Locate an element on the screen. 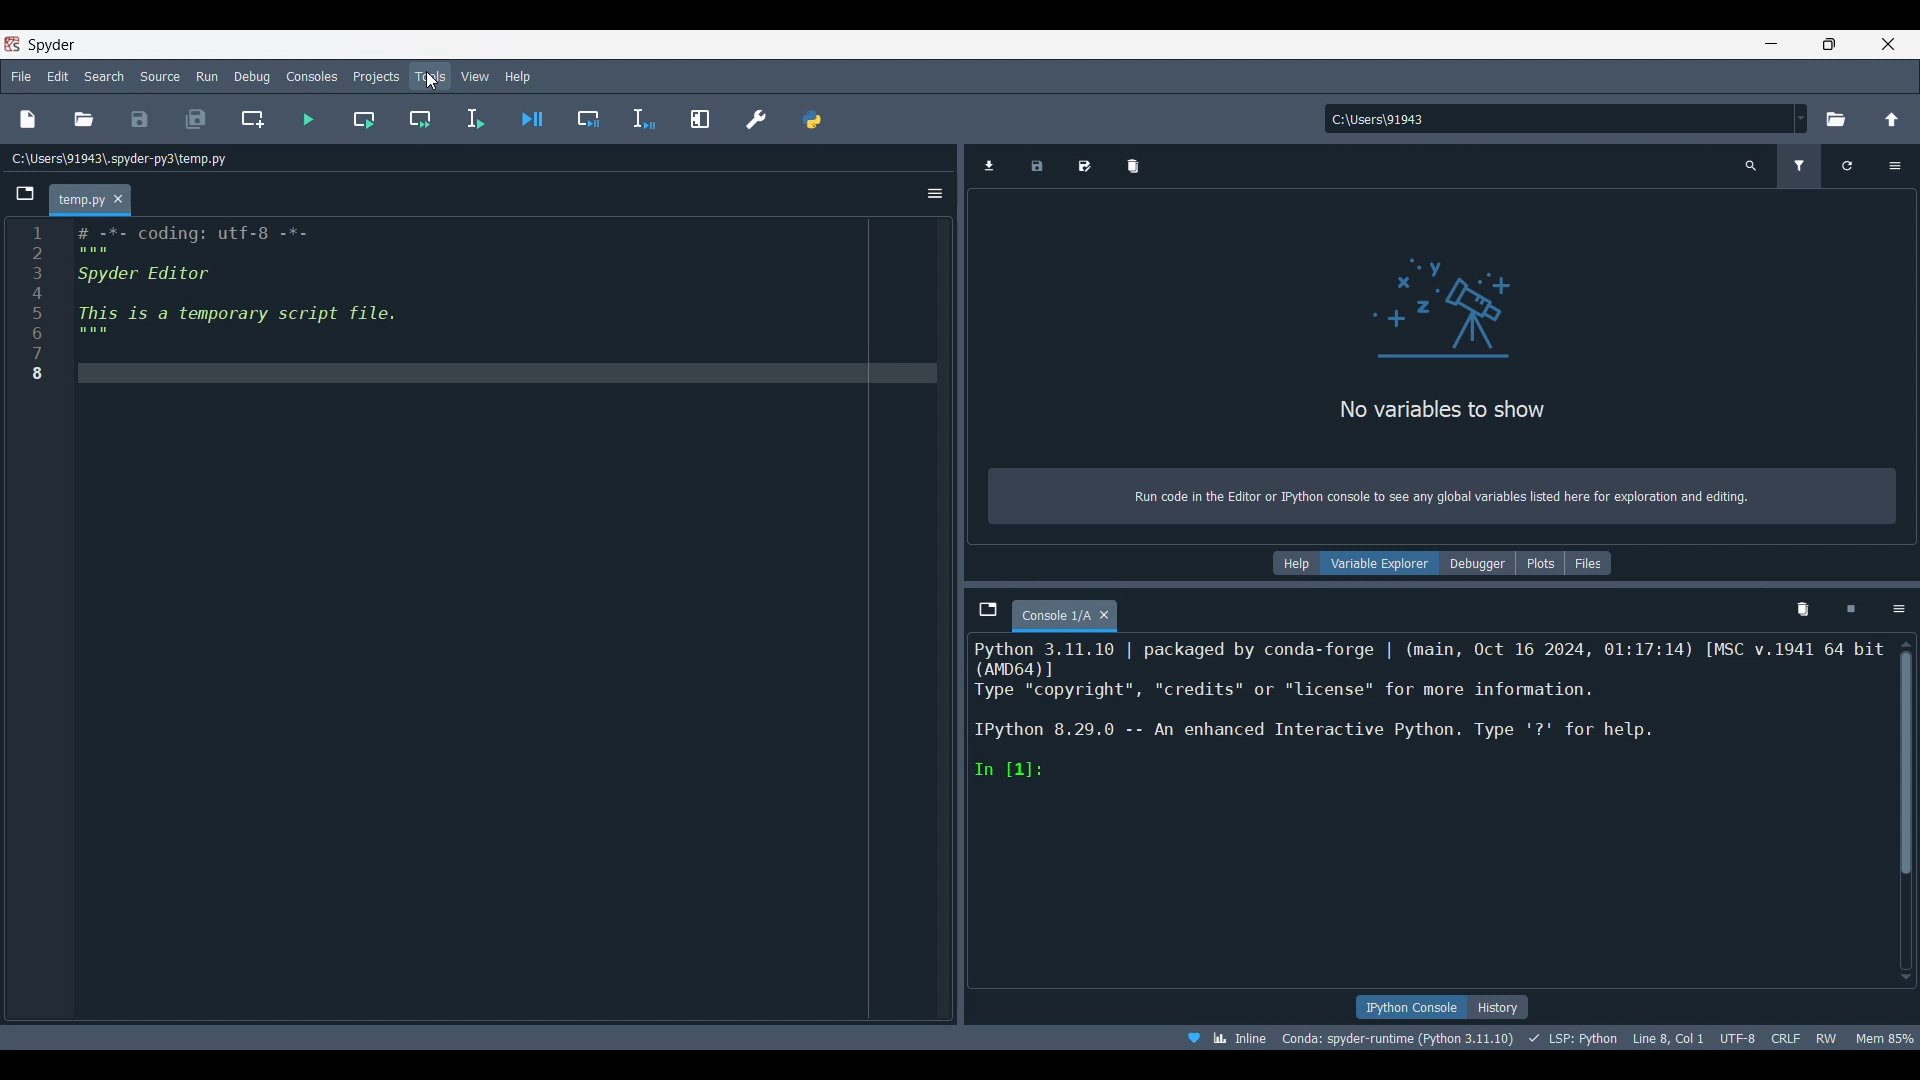 This screenshot has width=1920, height=1080. Remove all variable is located at coordinates (1133, 167).